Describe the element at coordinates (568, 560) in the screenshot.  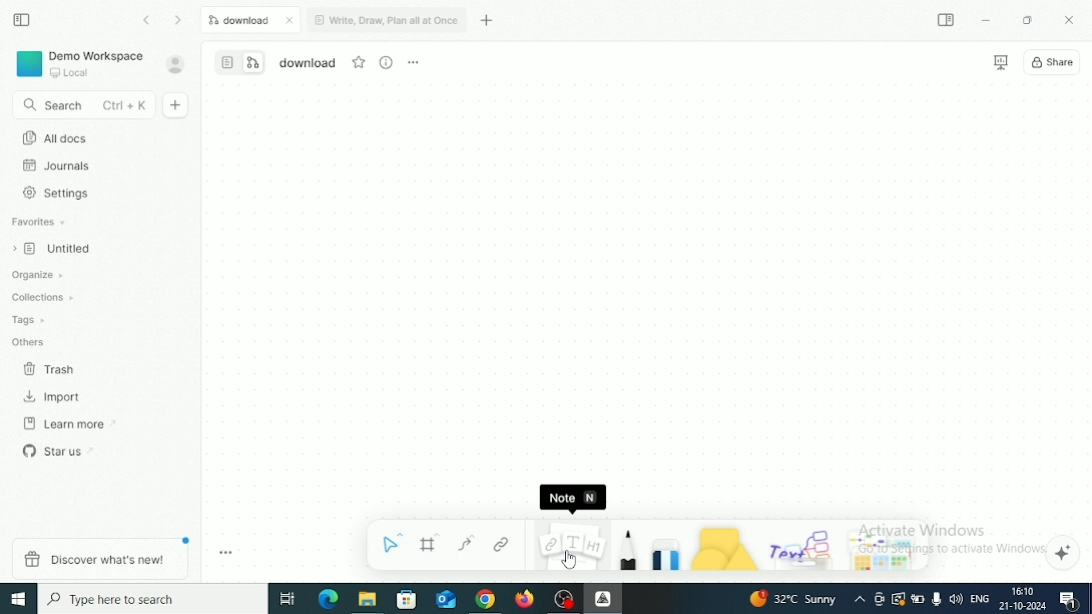
I see `Cursor` at that location.